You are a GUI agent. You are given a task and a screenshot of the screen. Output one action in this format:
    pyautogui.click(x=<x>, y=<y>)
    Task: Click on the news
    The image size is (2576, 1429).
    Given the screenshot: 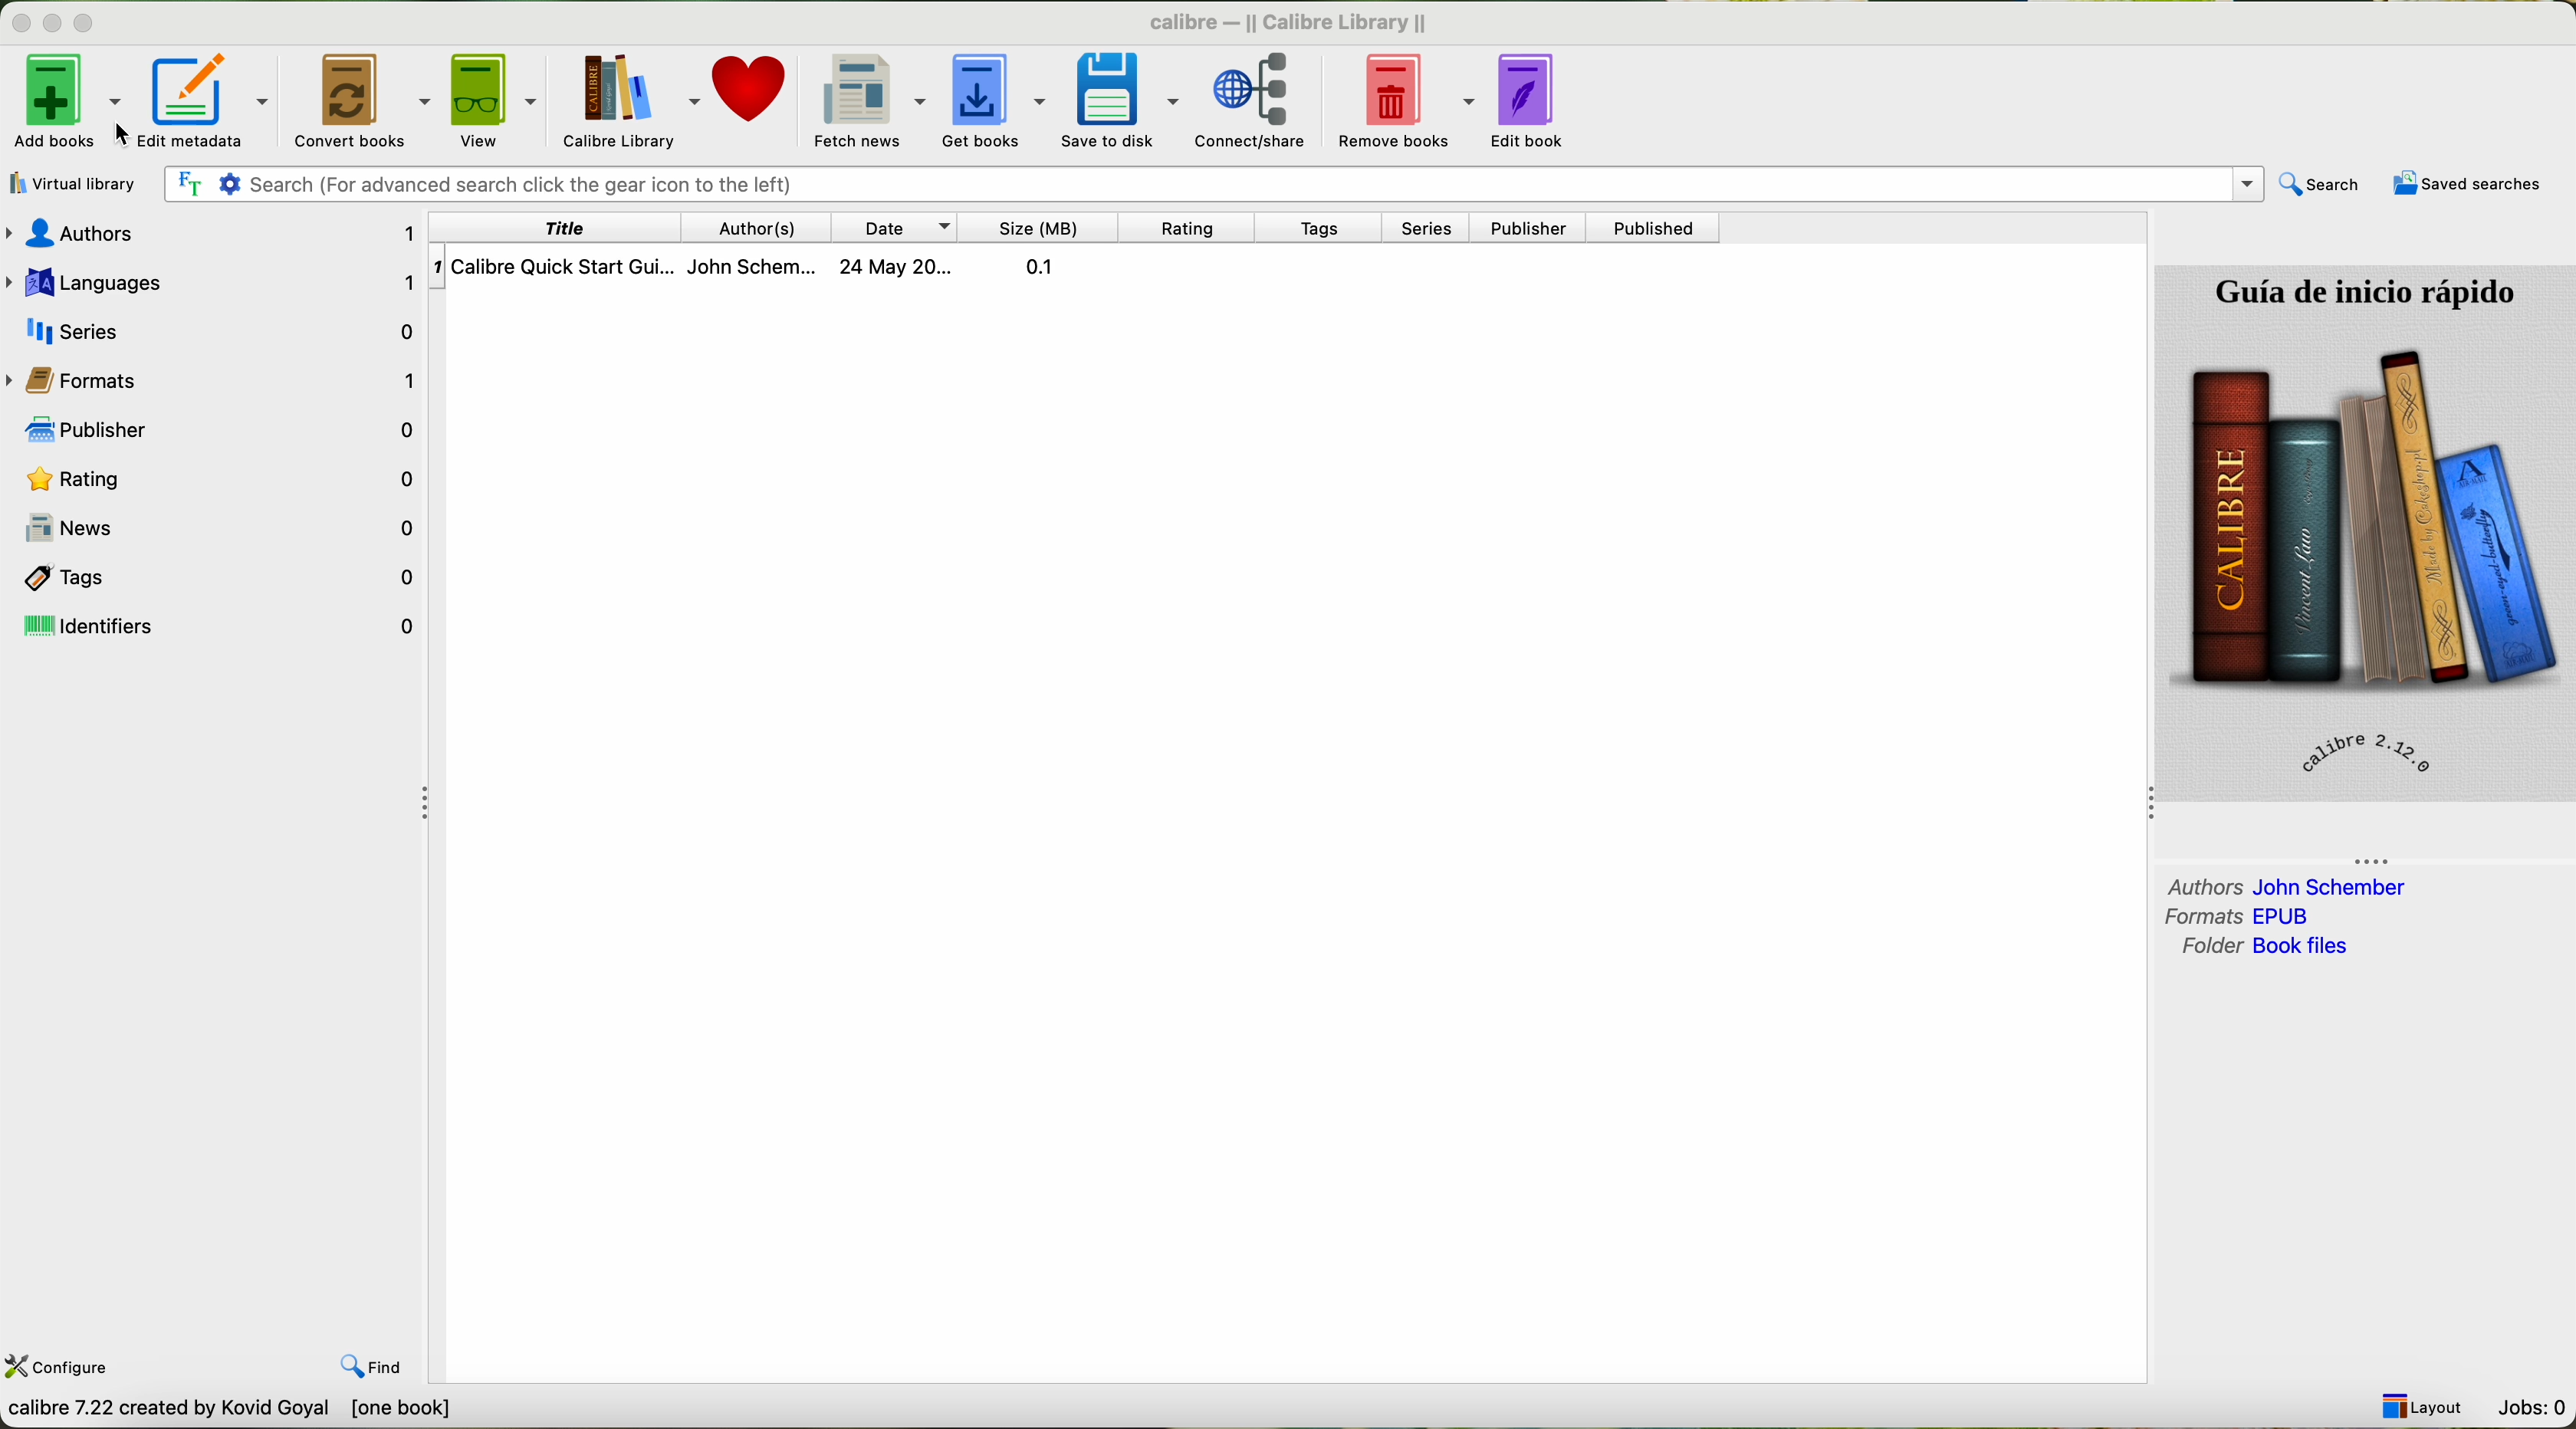 What is the action you would take?
    pyautogui.click(x=222, y=527)
    